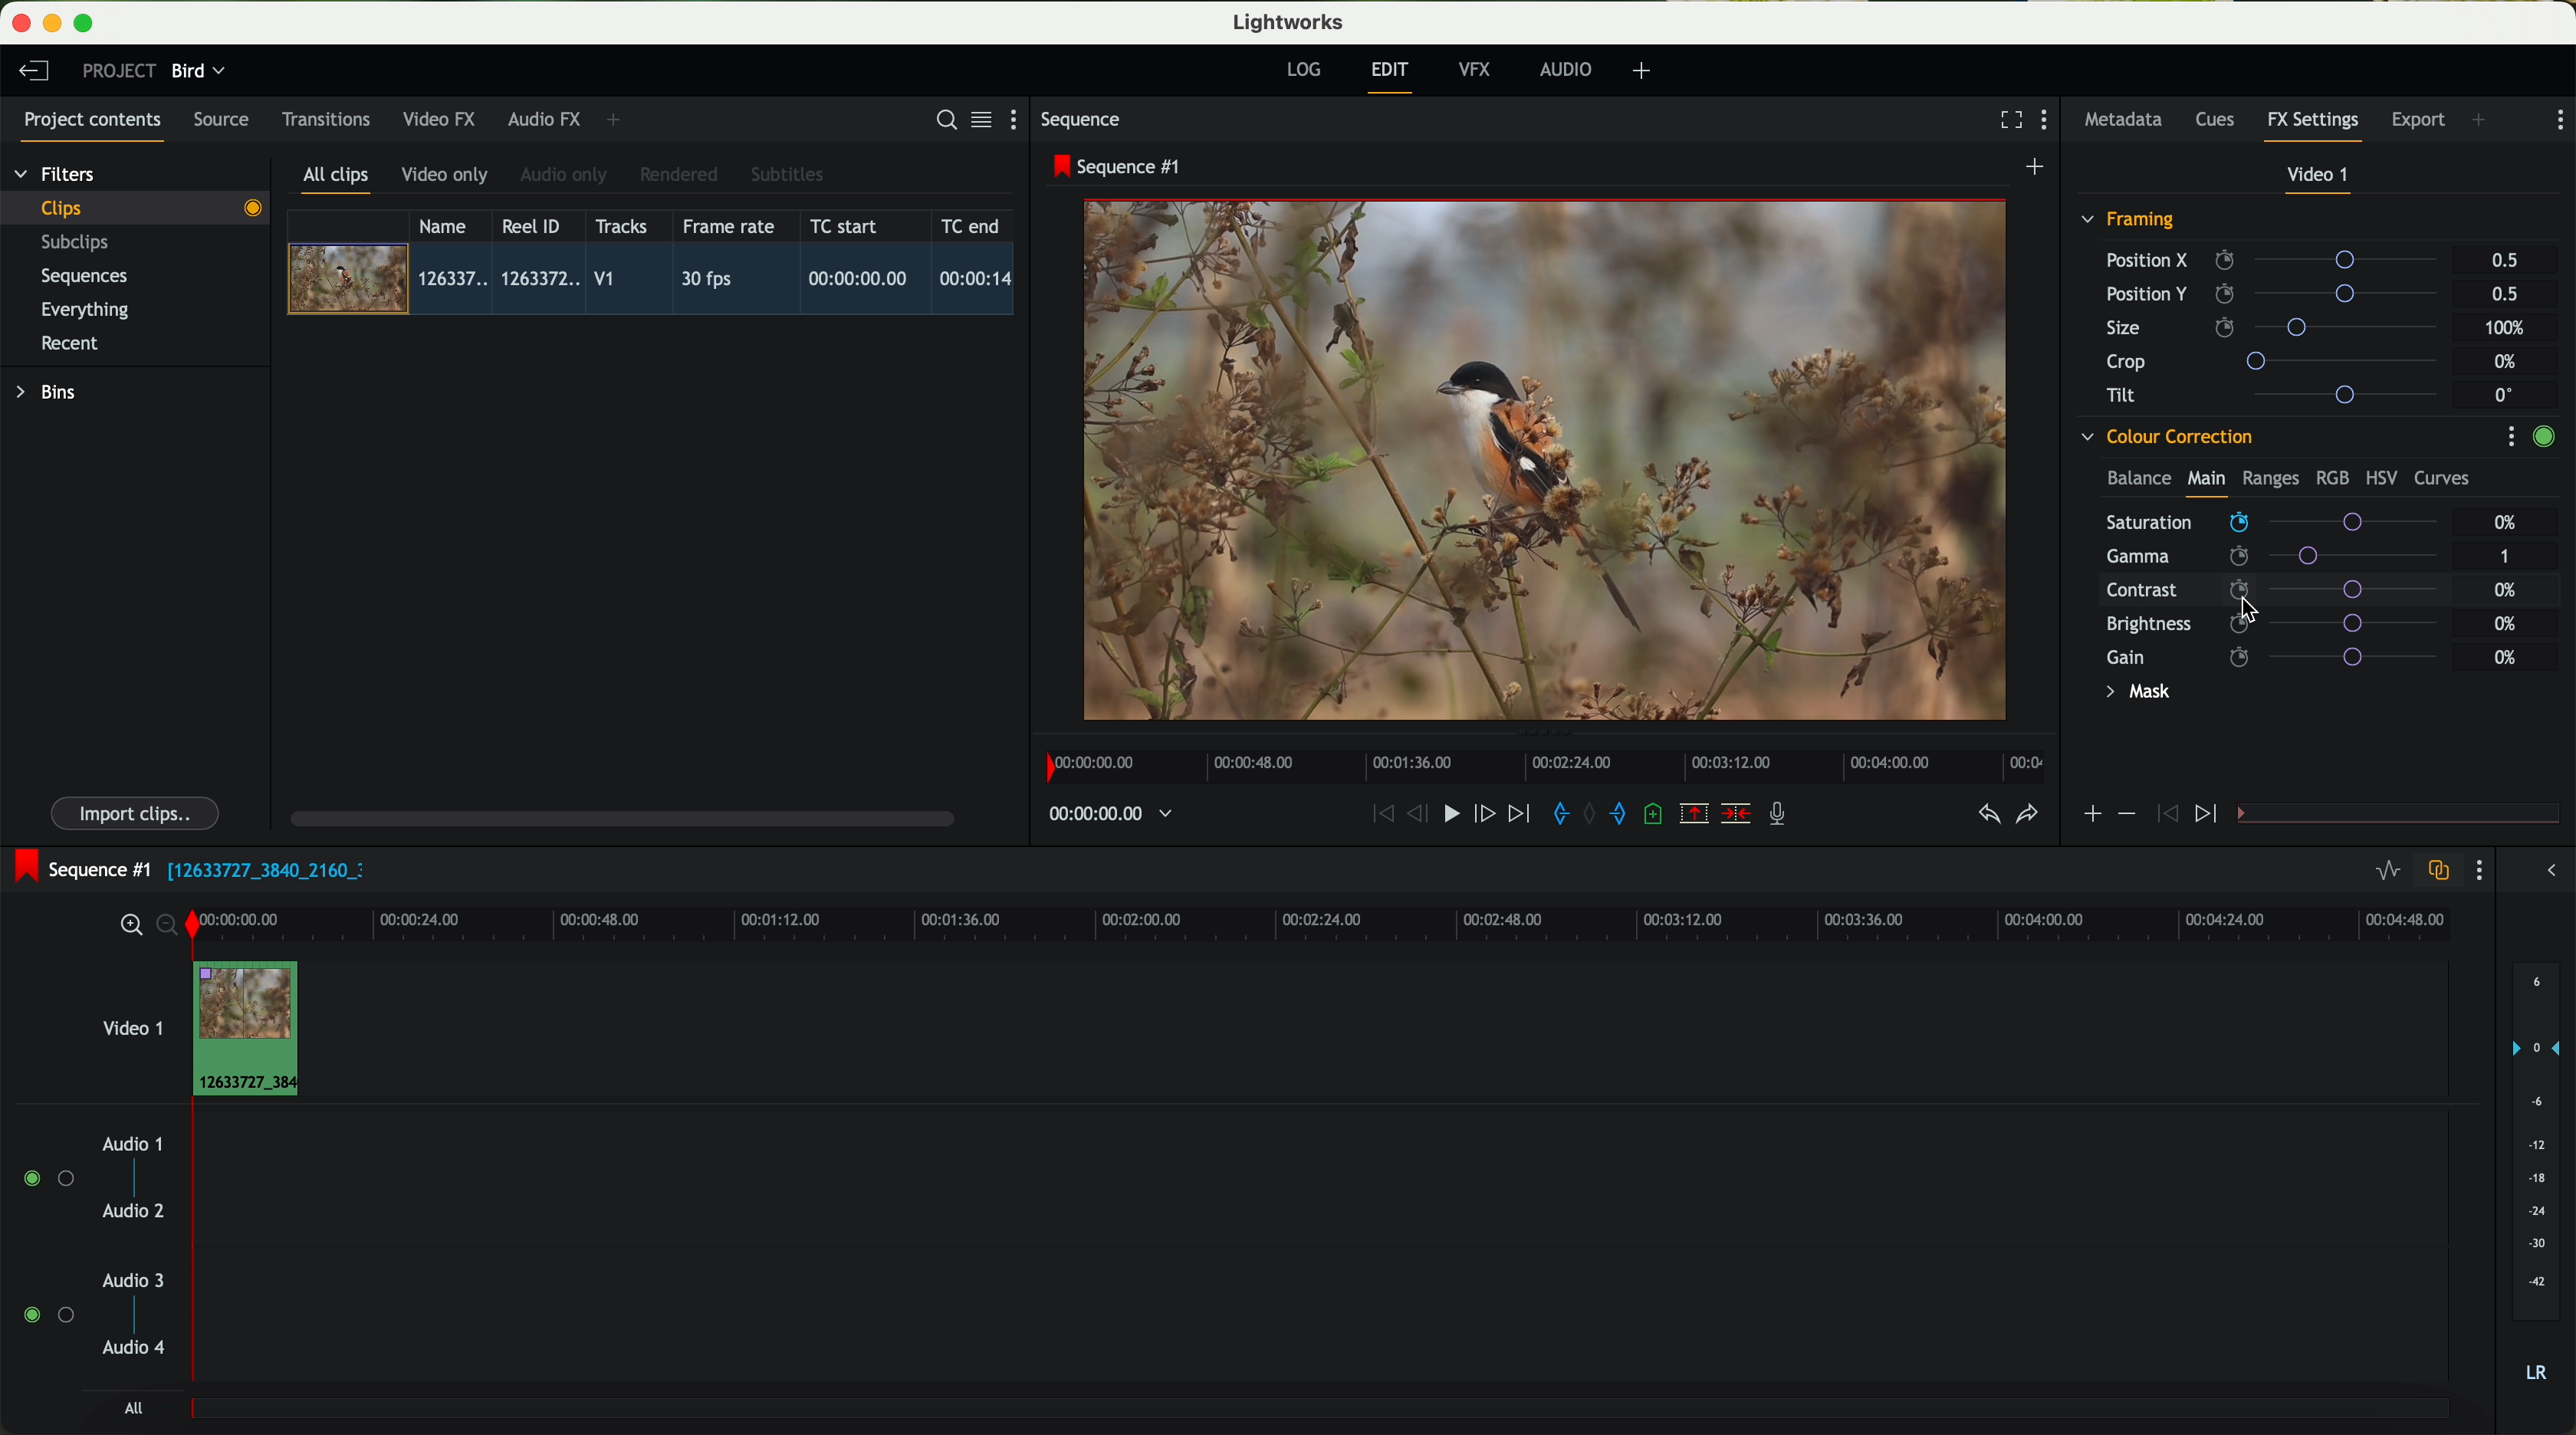  Describe the element at coordinates (2434, 872) in the screenshot. I see `toggle auto track sync` at that location.